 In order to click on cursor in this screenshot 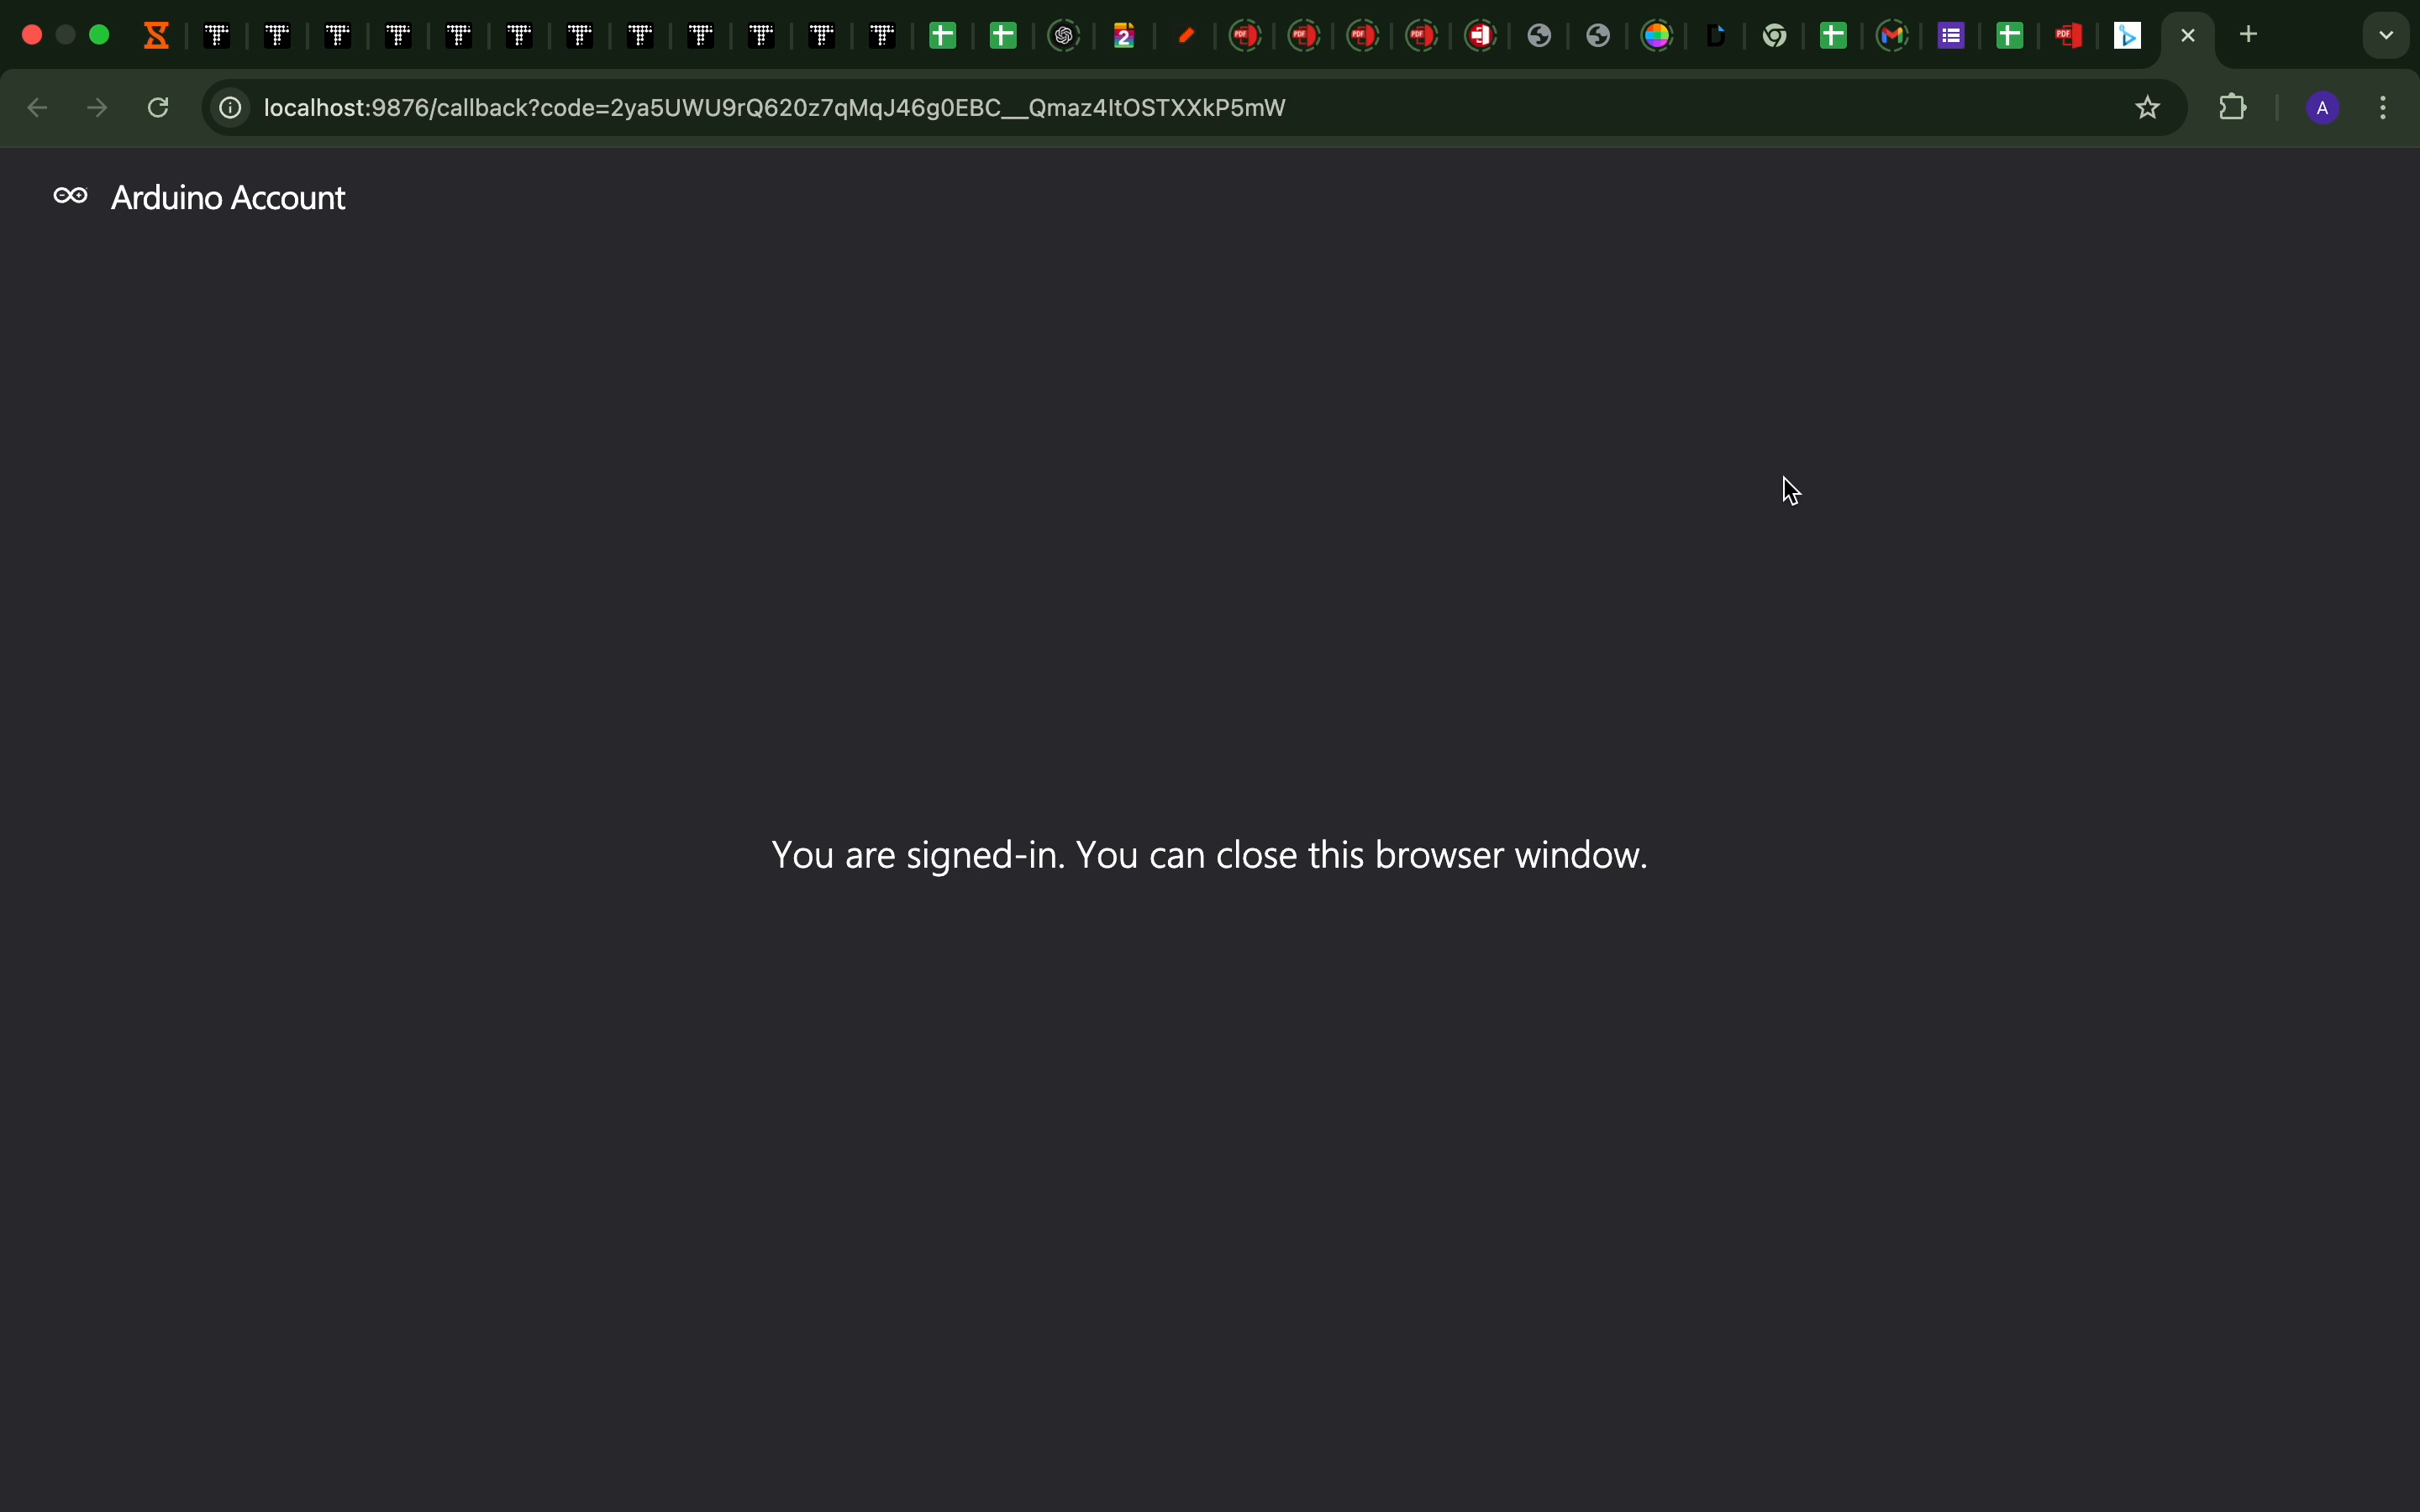, I will do `click(1790, 487)`.